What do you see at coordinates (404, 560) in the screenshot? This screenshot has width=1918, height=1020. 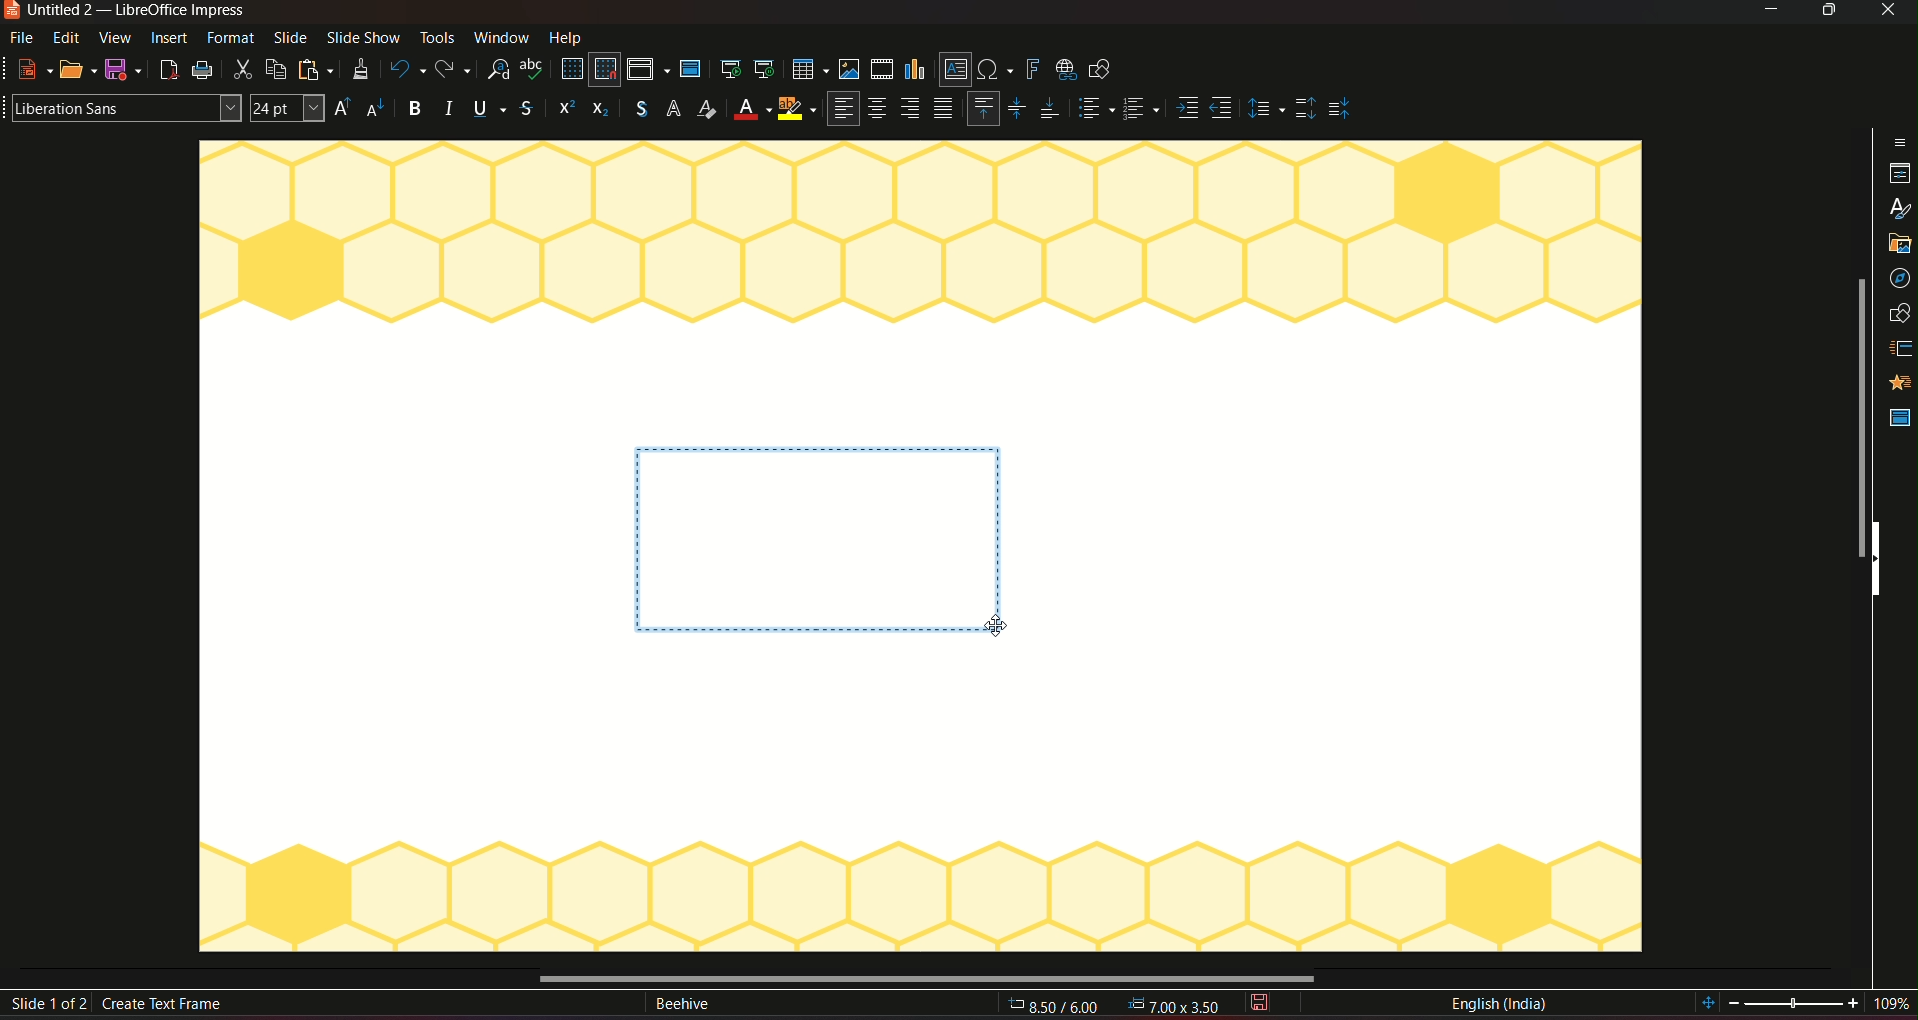 I see `workspace` at bounding box center [404, 560].